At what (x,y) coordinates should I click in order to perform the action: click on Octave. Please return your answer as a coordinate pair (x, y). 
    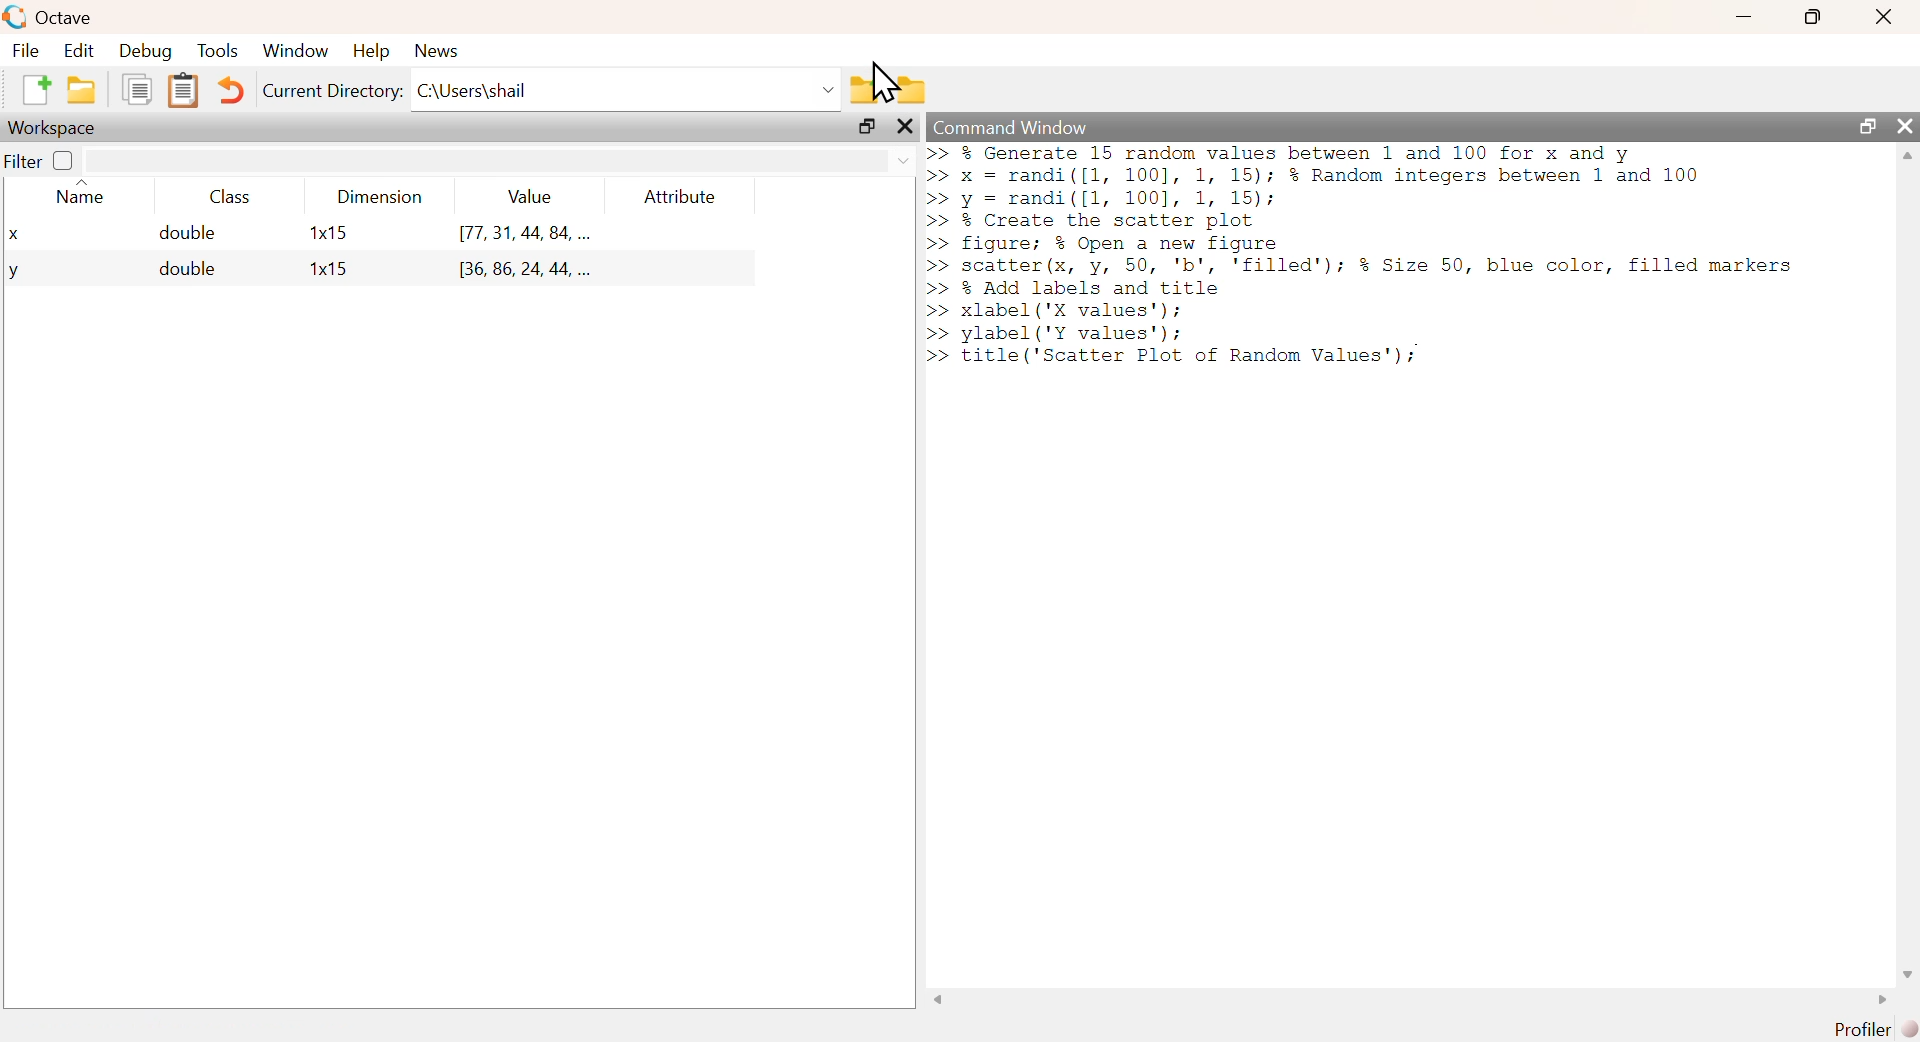
    Looking at the image, I should click on (69, 18).